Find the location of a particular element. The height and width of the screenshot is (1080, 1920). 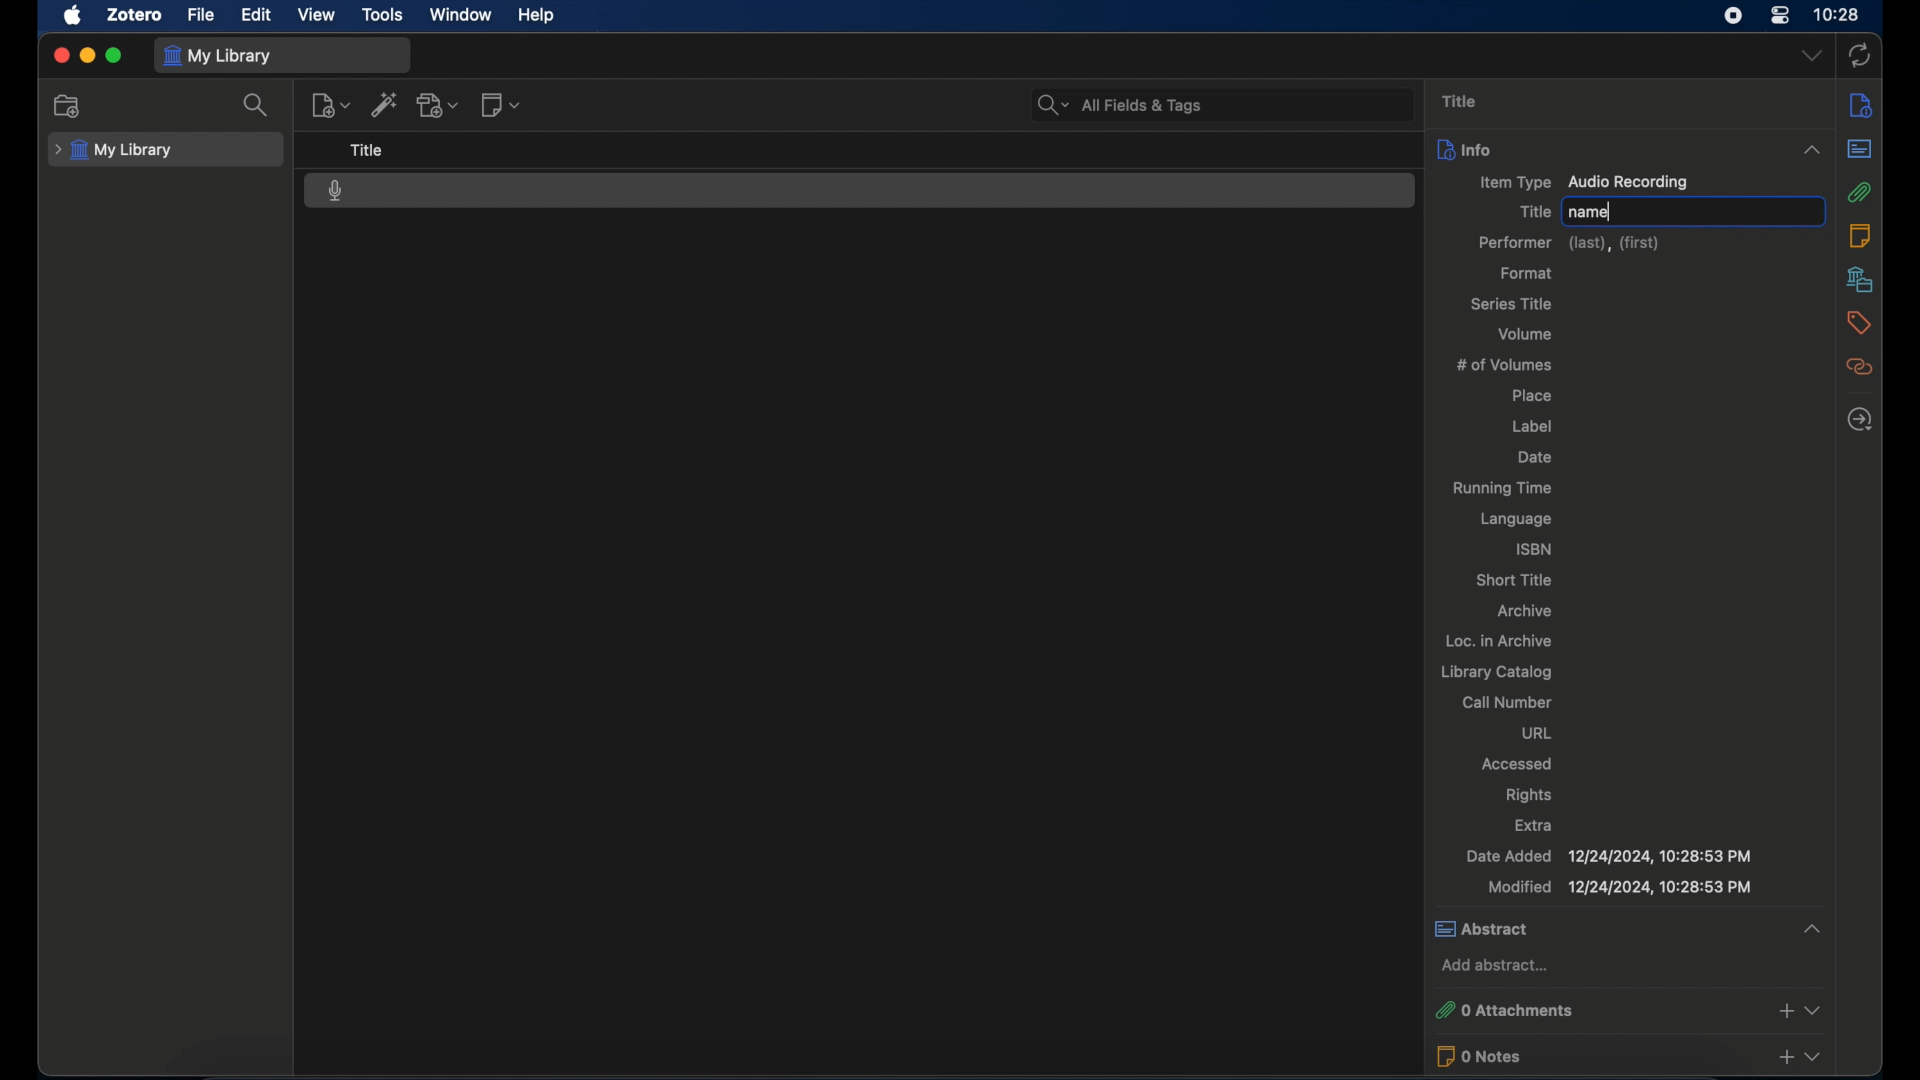

accessed is located at coordinates (1516, 763).